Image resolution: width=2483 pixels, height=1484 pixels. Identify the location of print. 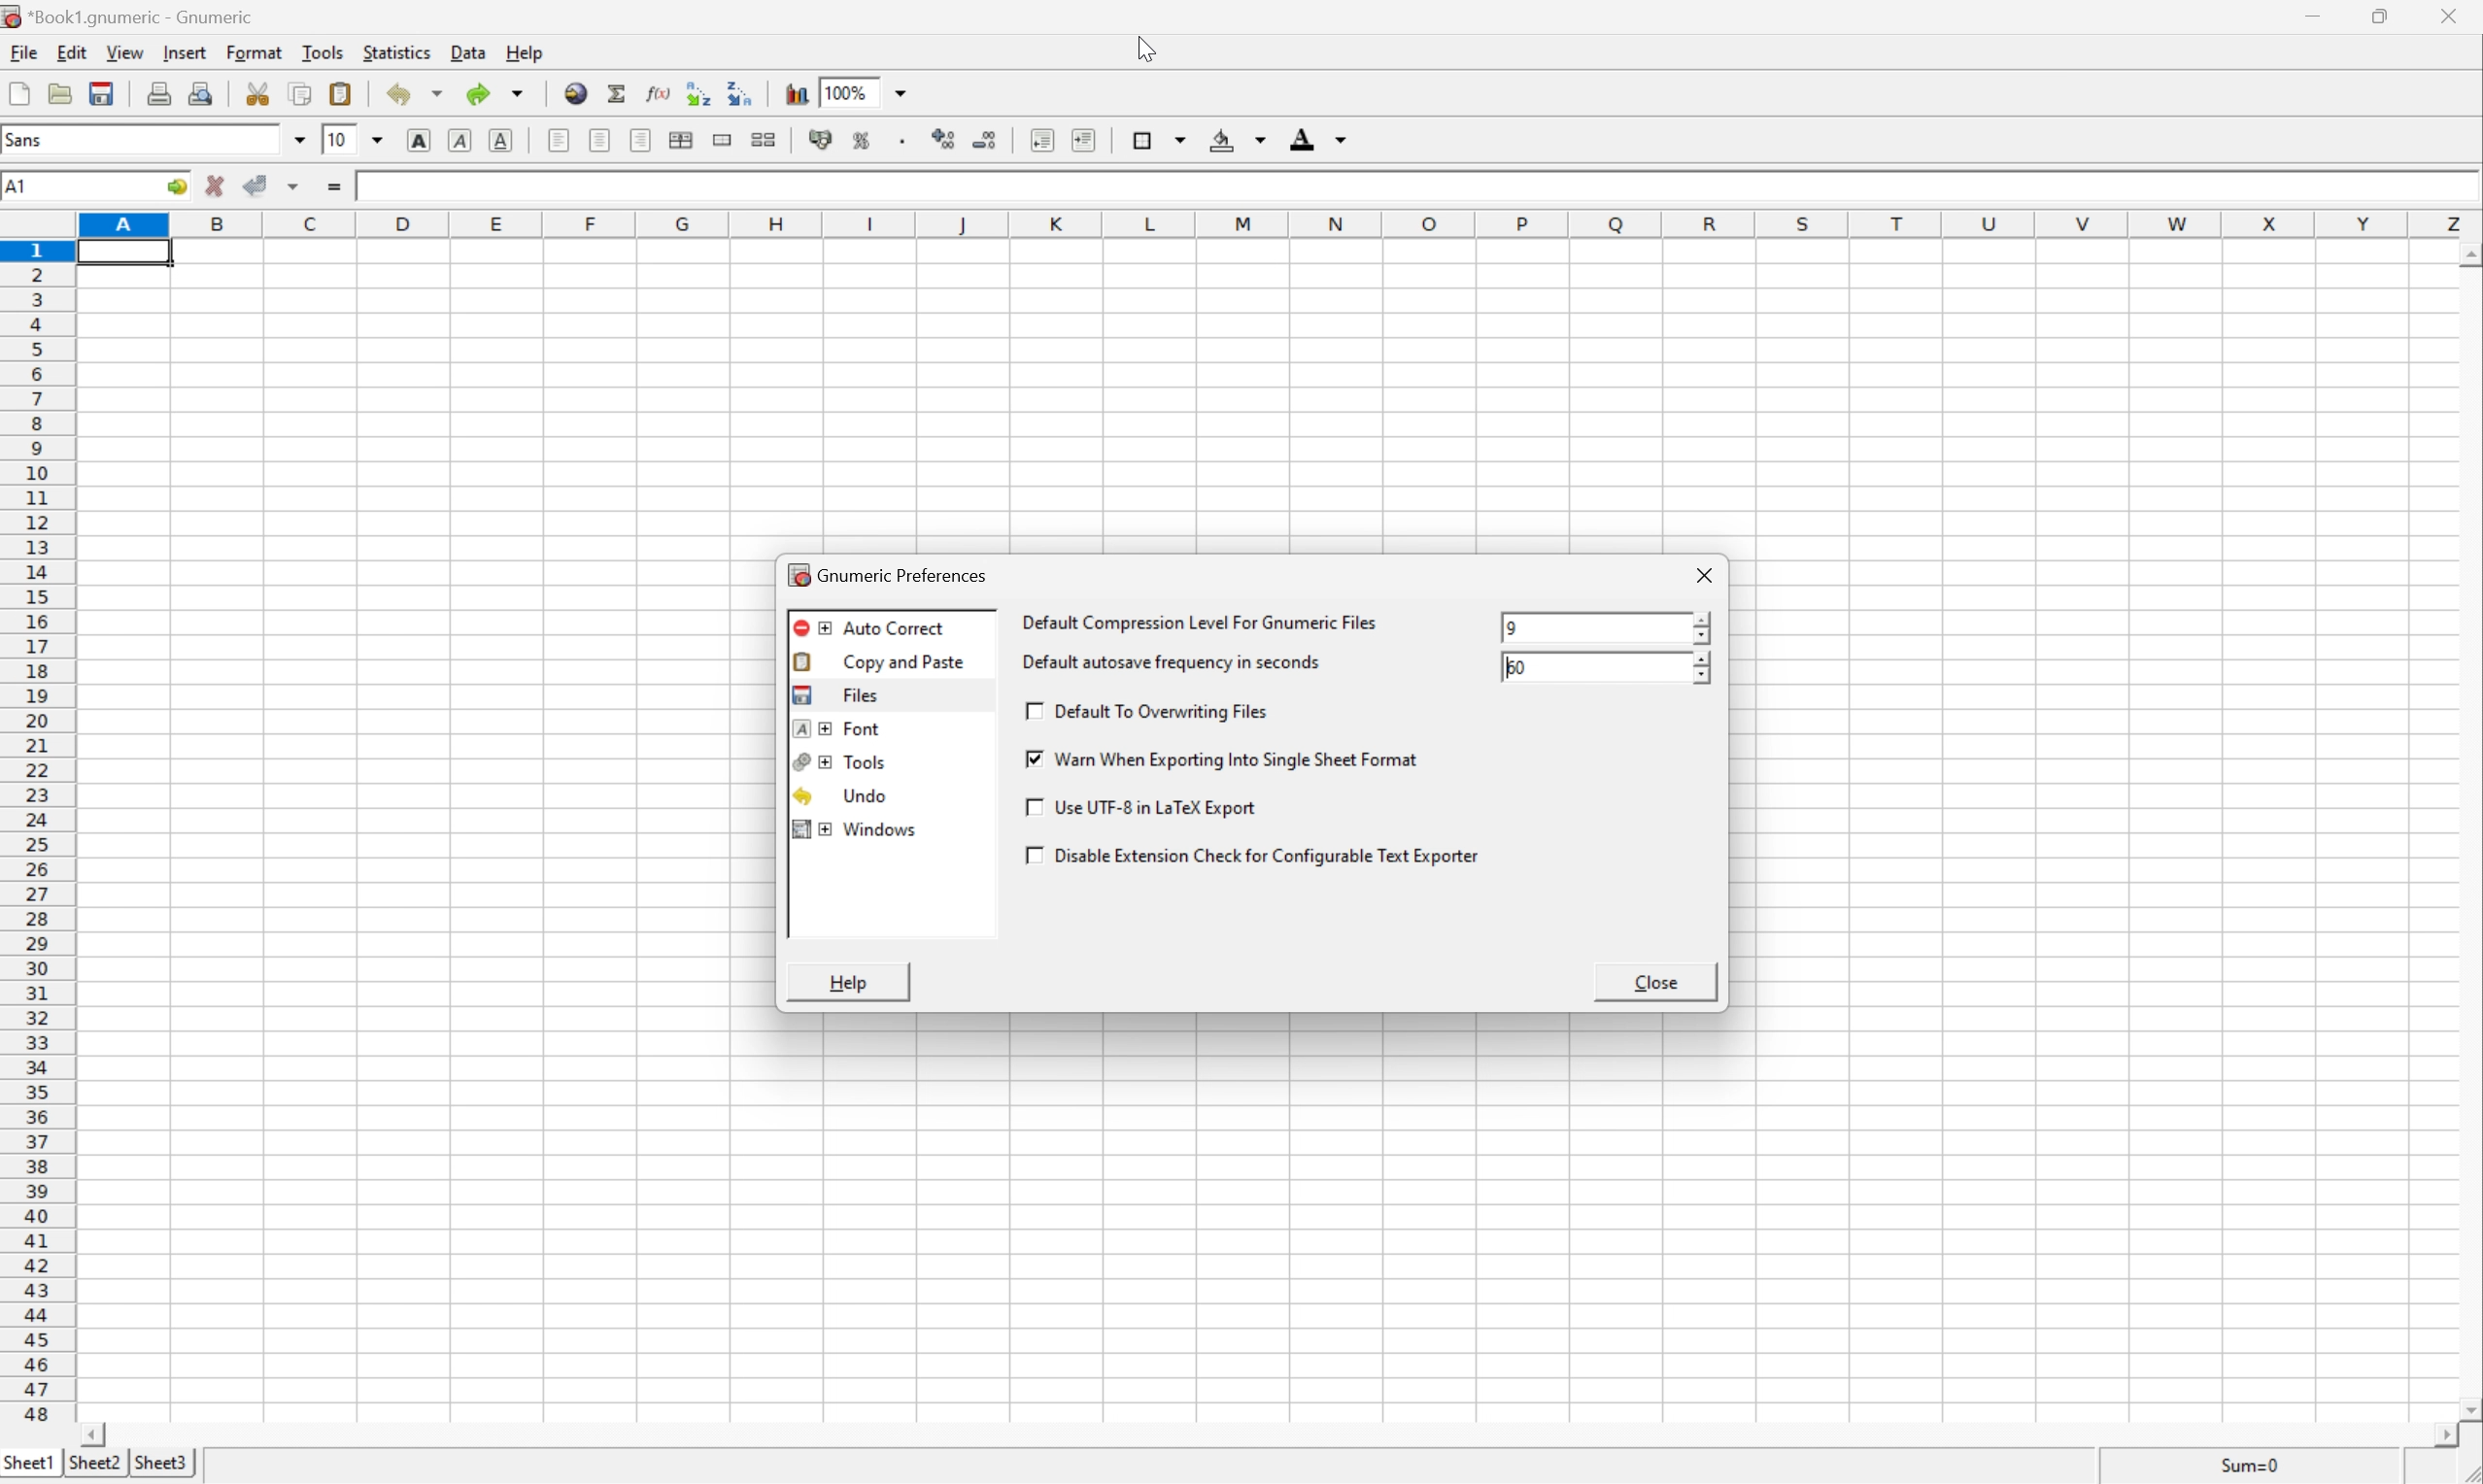
(160, 90).